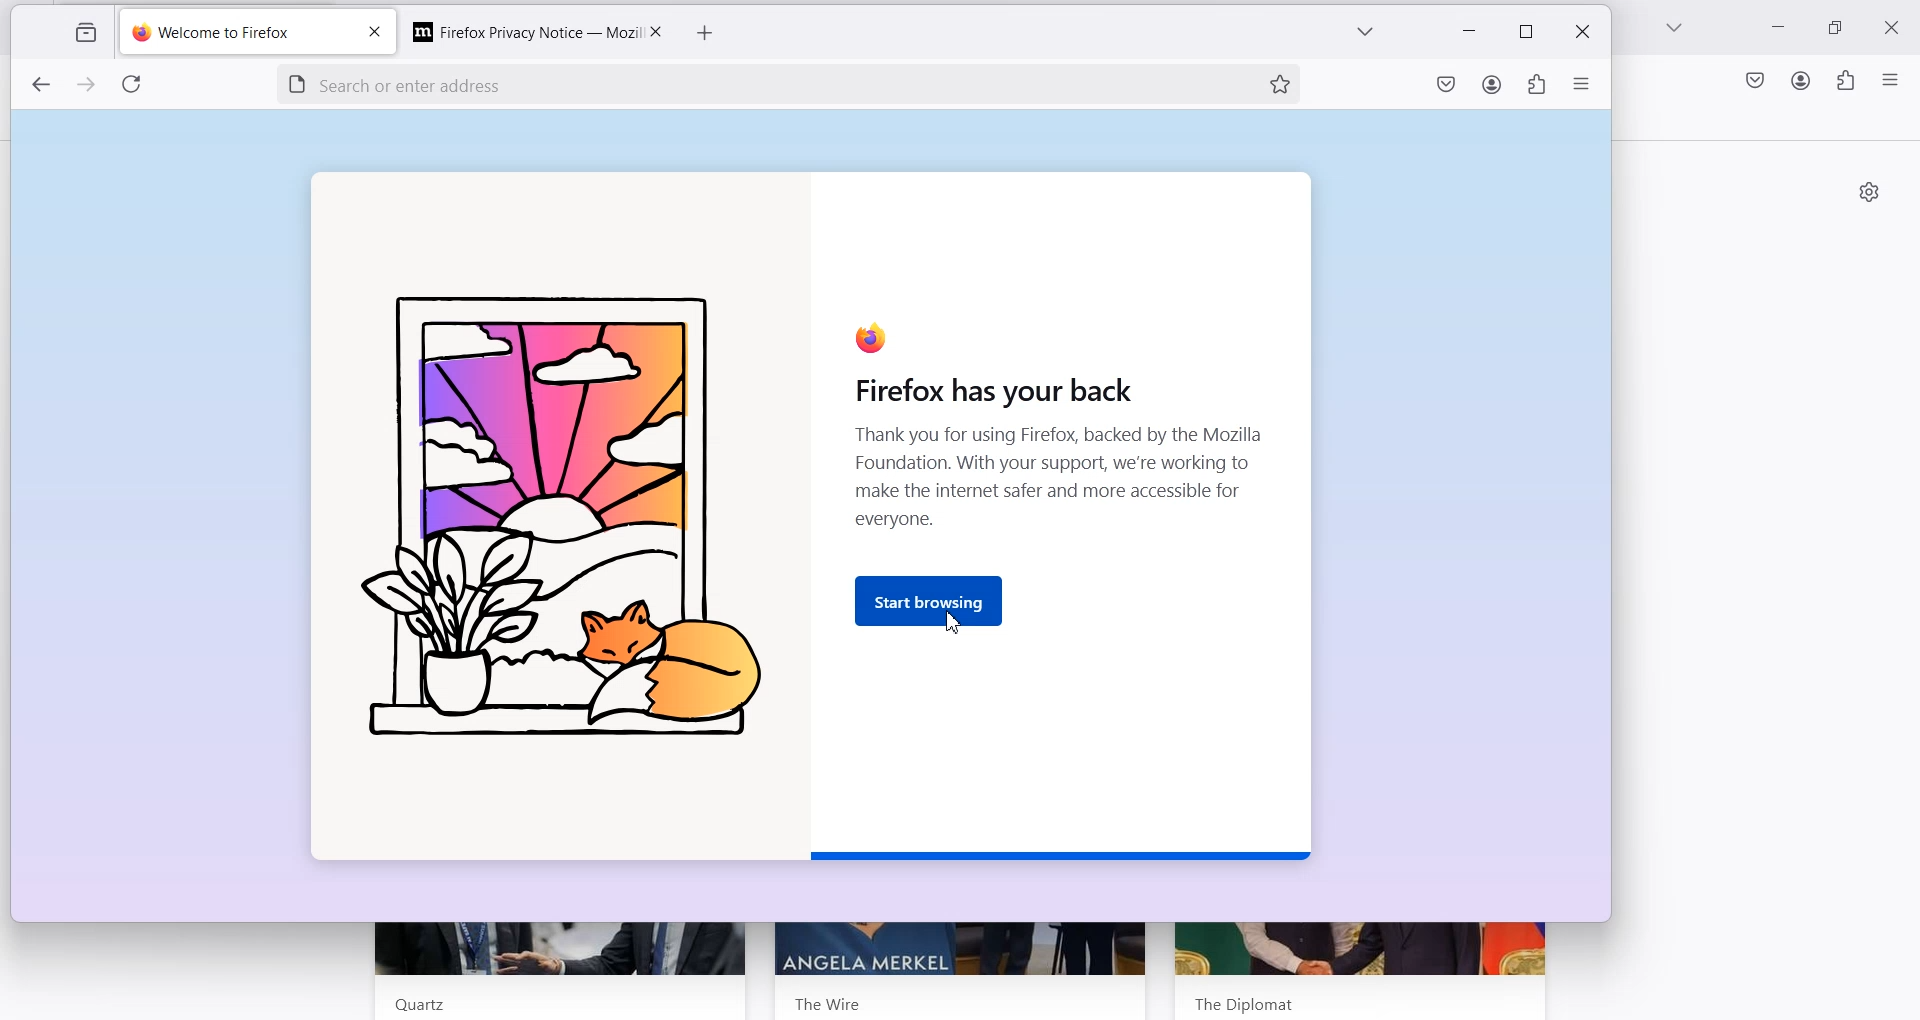 The image size is (1920, 1020). What do you see at coordinates (1492, 87) in the screenshot?
I see `account` at bounding box center [1492, 87].